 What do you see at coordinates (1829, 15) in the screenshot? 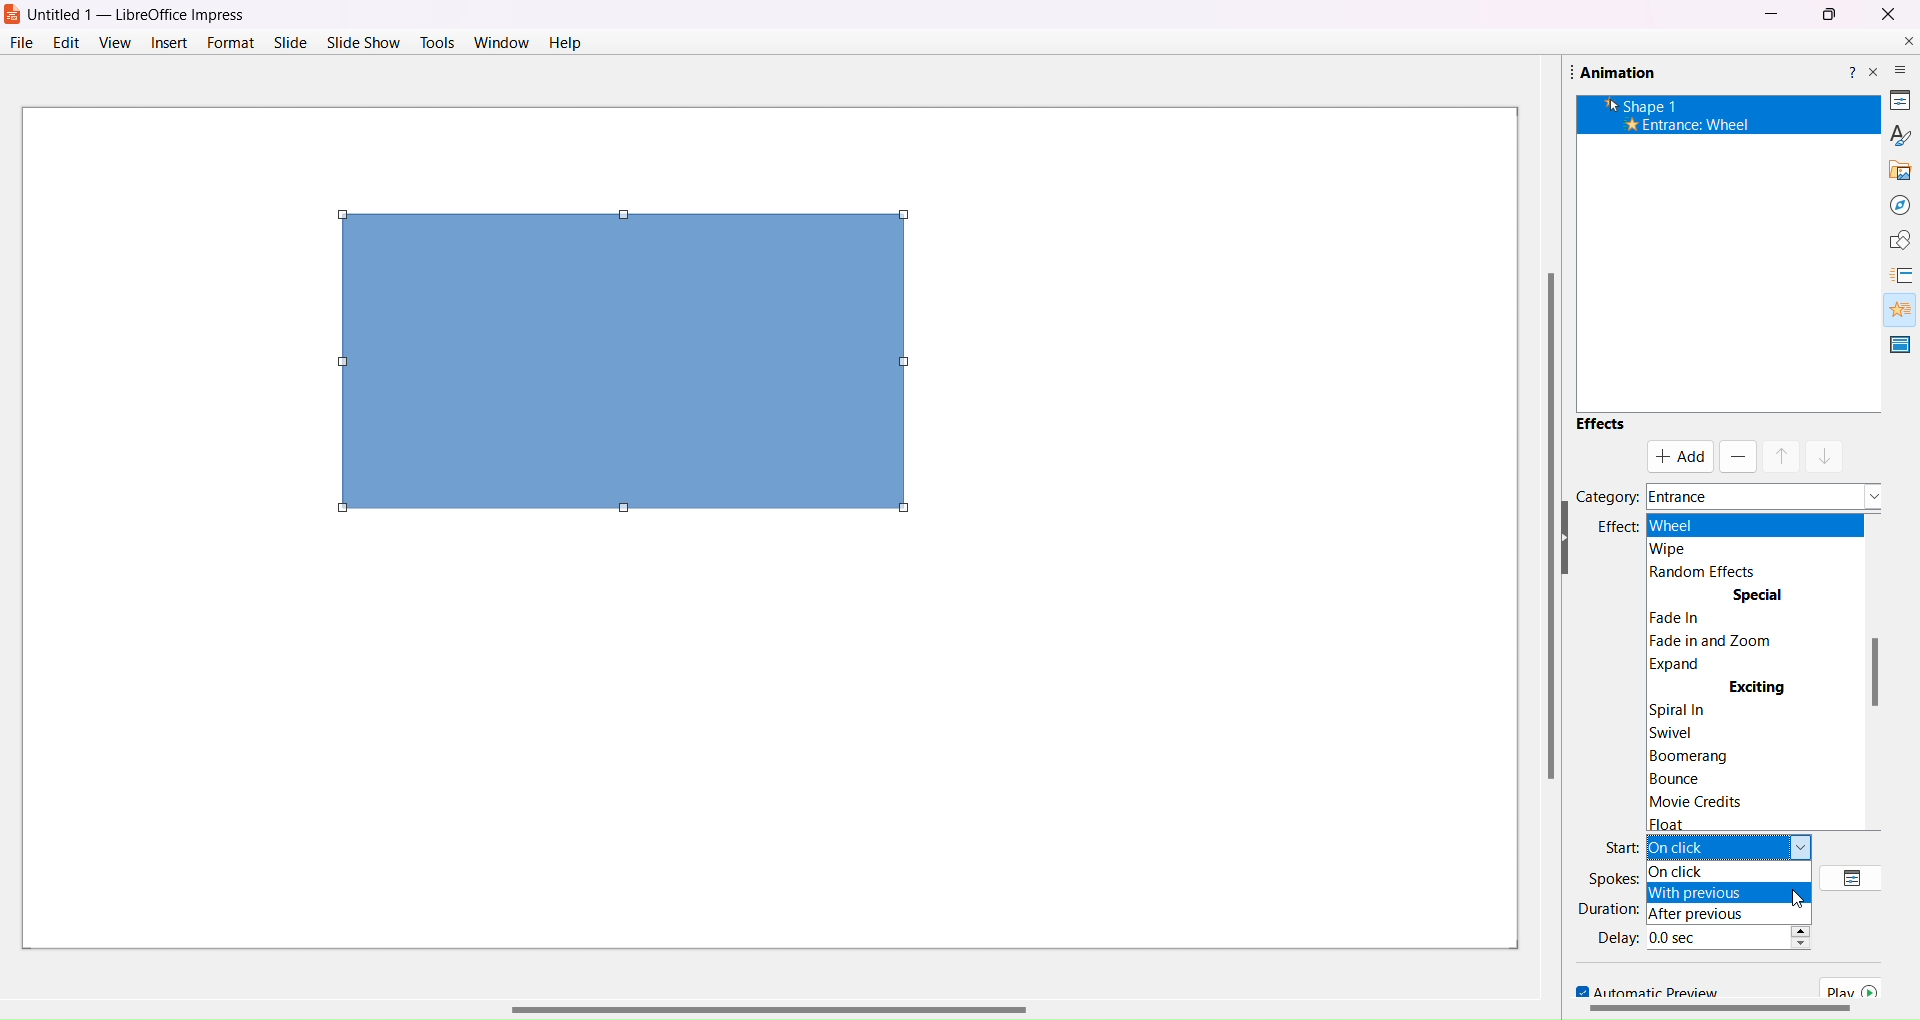
I see `Maximize` at bounding box center [1829, 15].